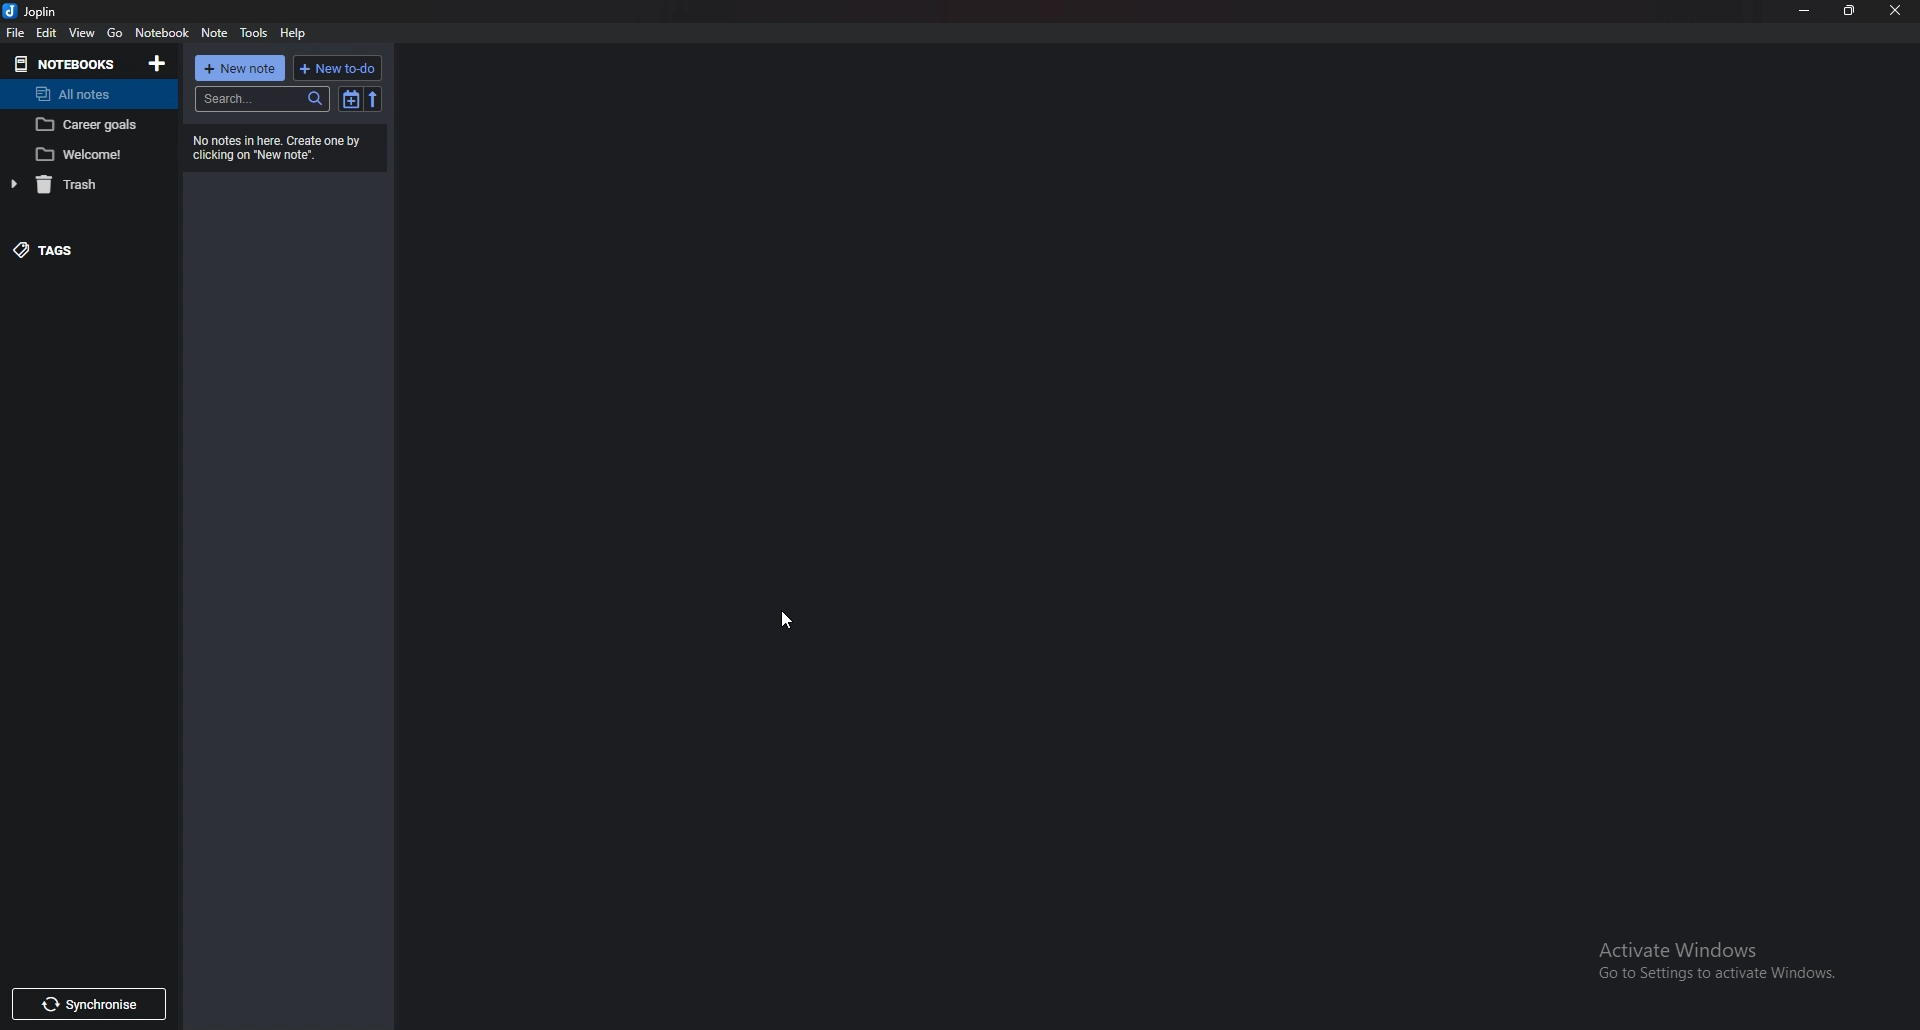 This screenshot has height=1030, width=1920. What do you see at coordinates (48, 33) in the screenshot?
I see `edit` at bounding box center [48, 33].